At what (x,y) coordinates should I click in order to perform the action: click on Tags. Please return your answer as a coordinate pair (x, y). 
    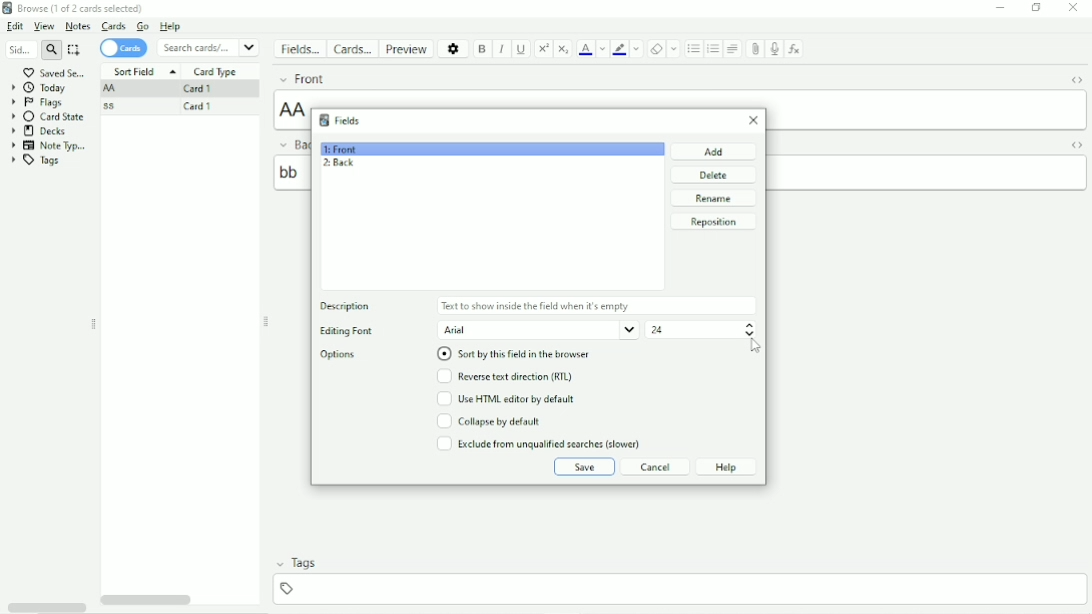
    Looking at the image, I should click on (305, 563).